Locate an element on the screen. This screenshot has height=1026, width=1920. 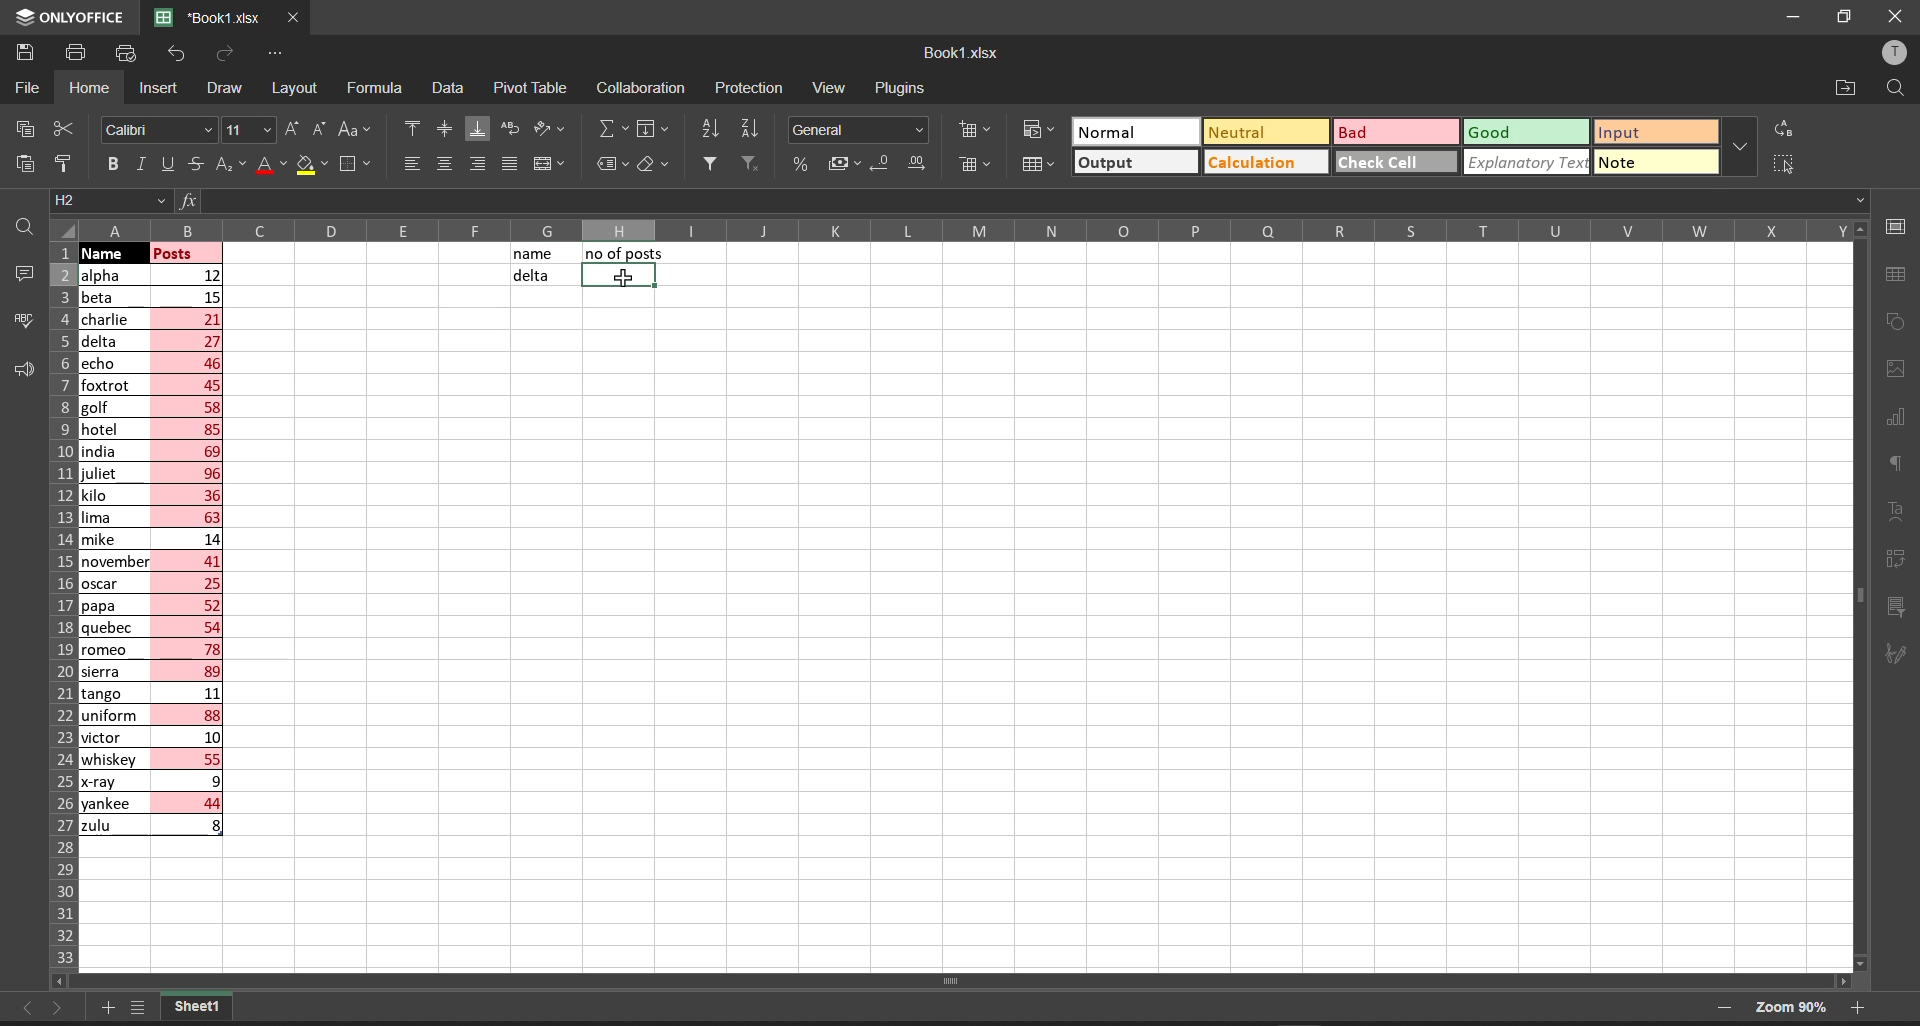
check cell is located at coordinates (1387, 163).